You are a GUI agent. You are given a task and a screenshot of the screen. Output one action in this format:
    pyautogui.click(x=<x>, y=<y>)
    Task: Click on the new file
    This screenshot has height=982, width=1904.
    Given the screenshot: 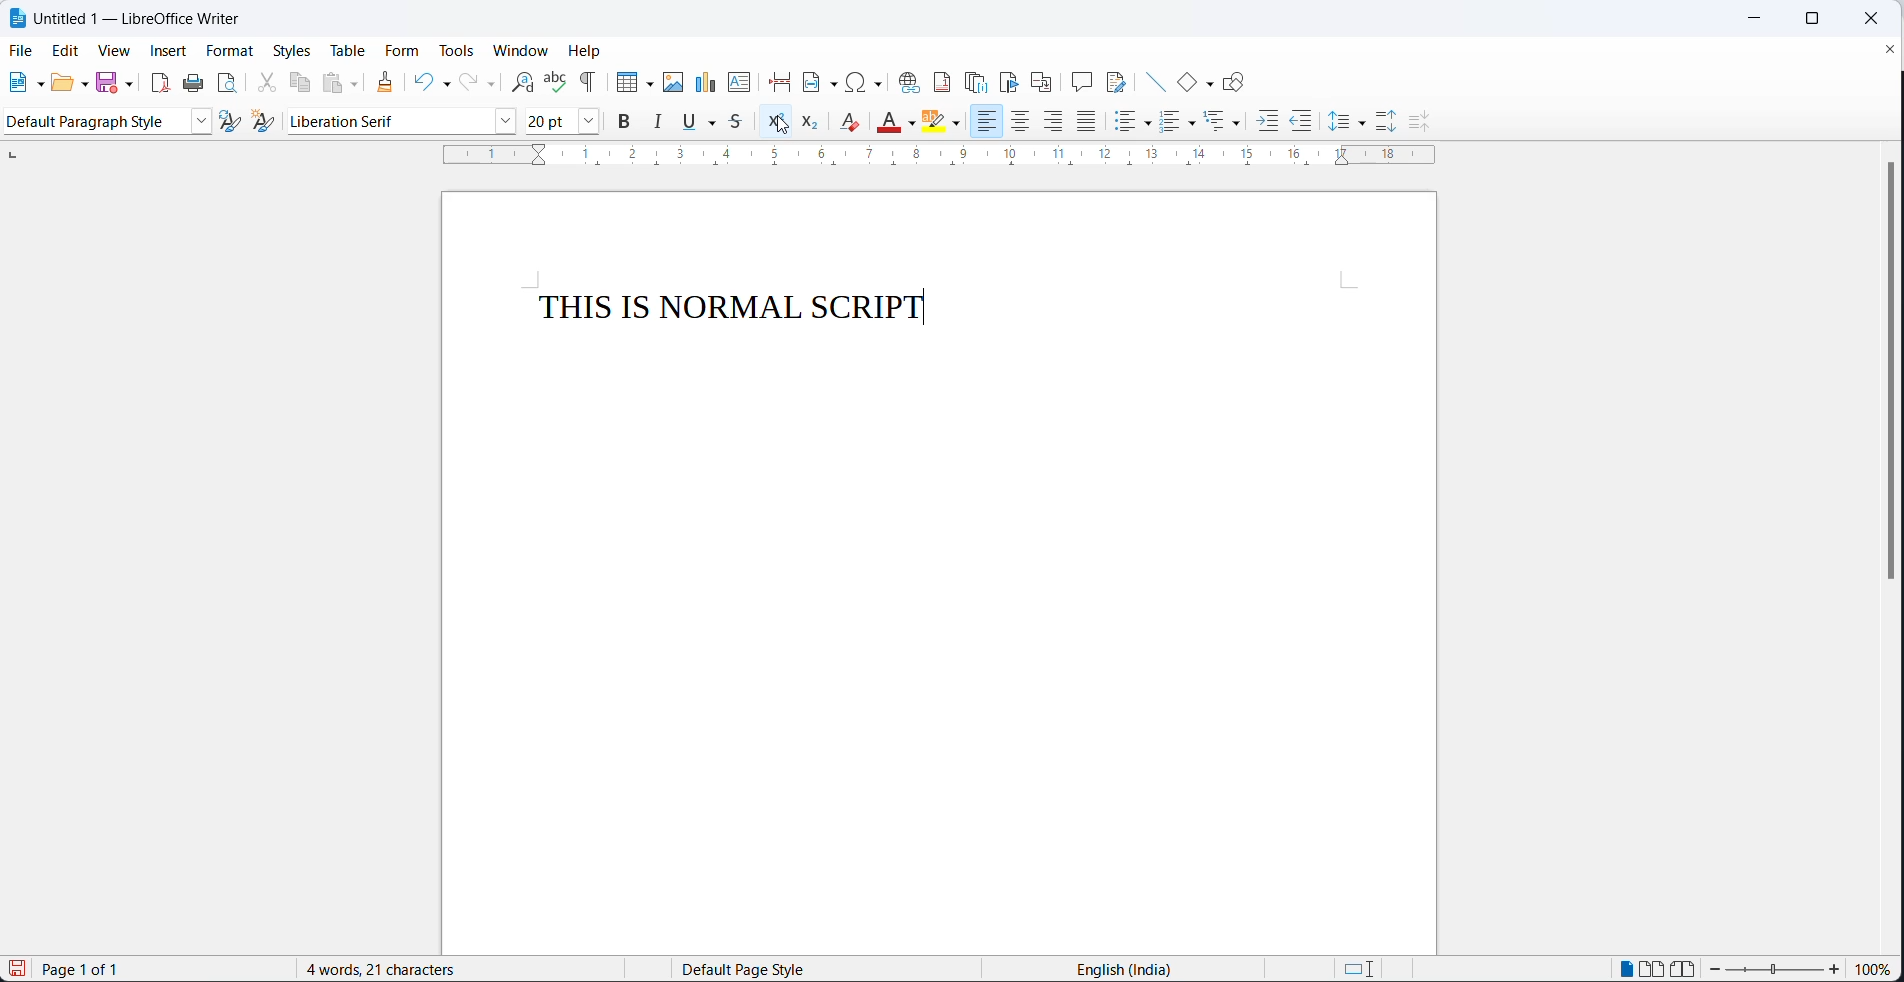 What is the action you would take?
    pyautogui.click(x=13, y=84)
    